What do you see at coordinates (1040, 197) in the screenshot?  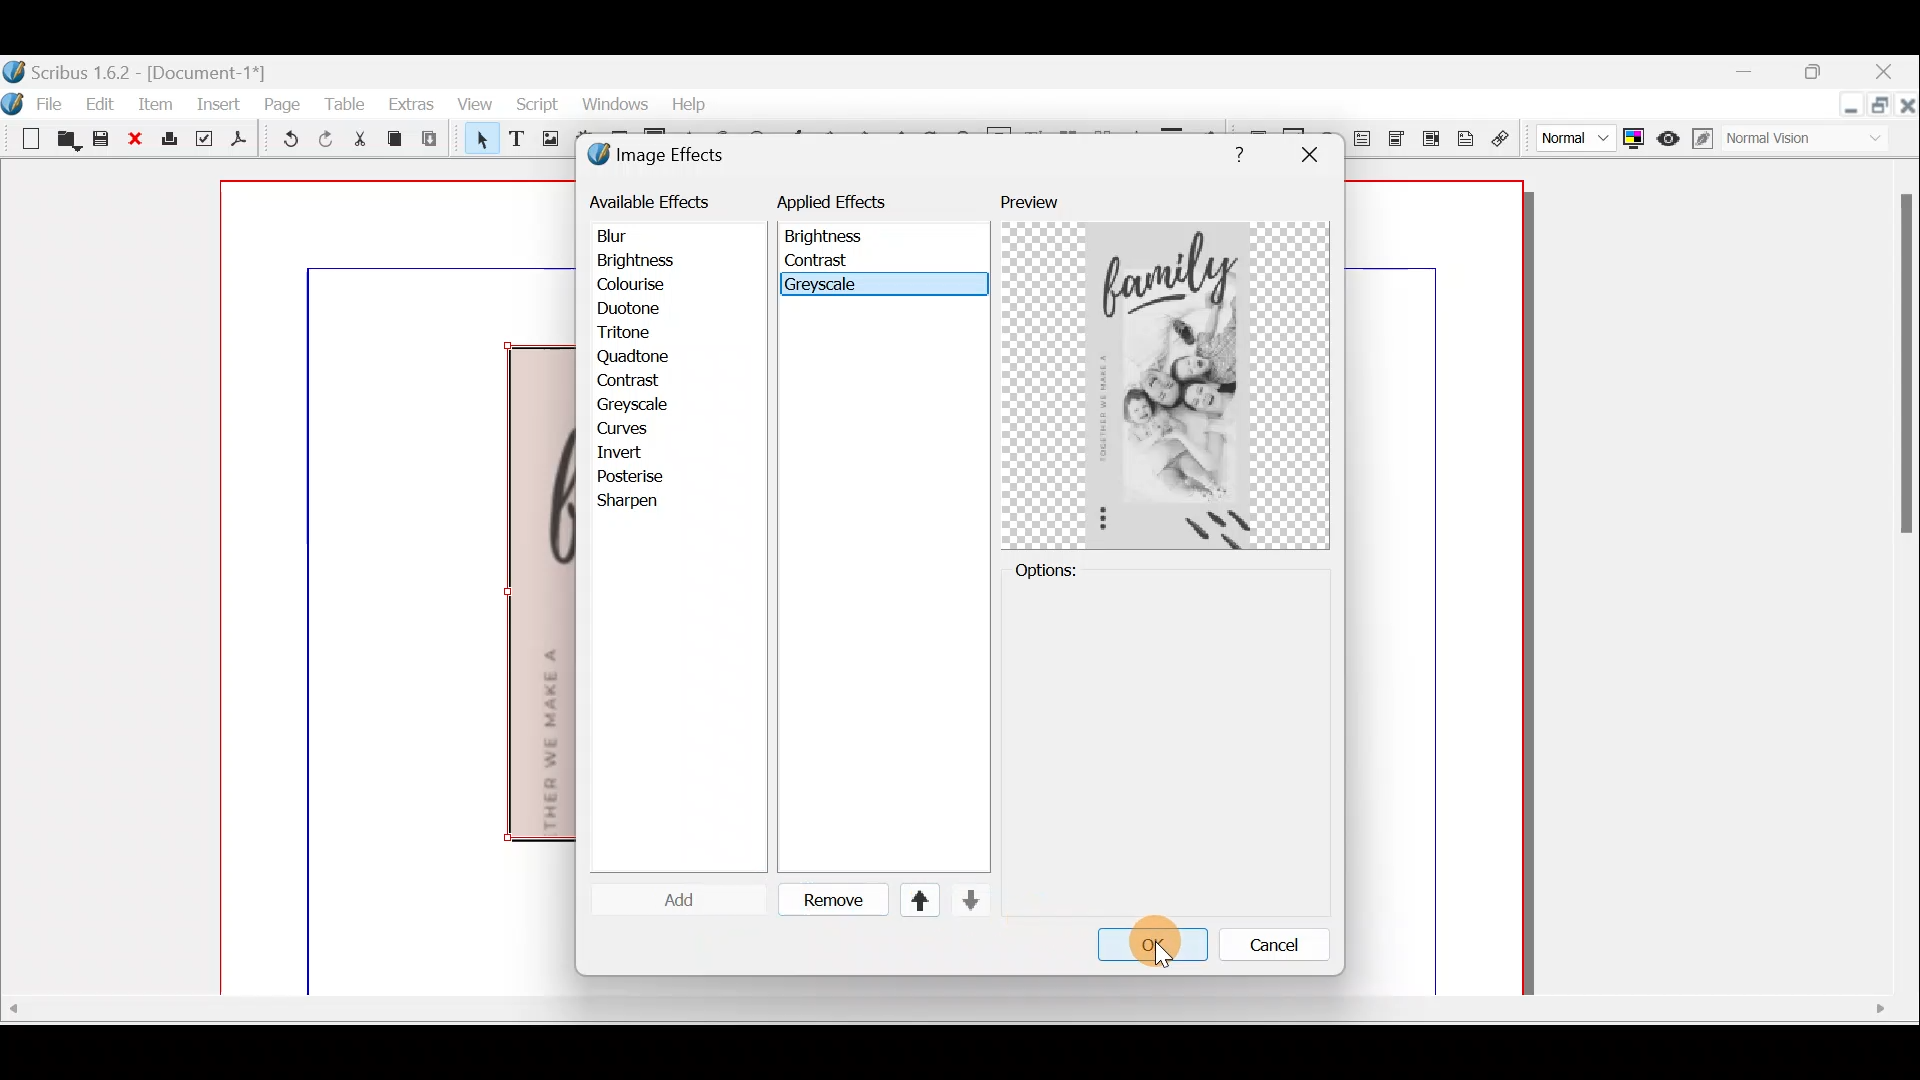 I see `Preview` at bounding box center [1040, 197].